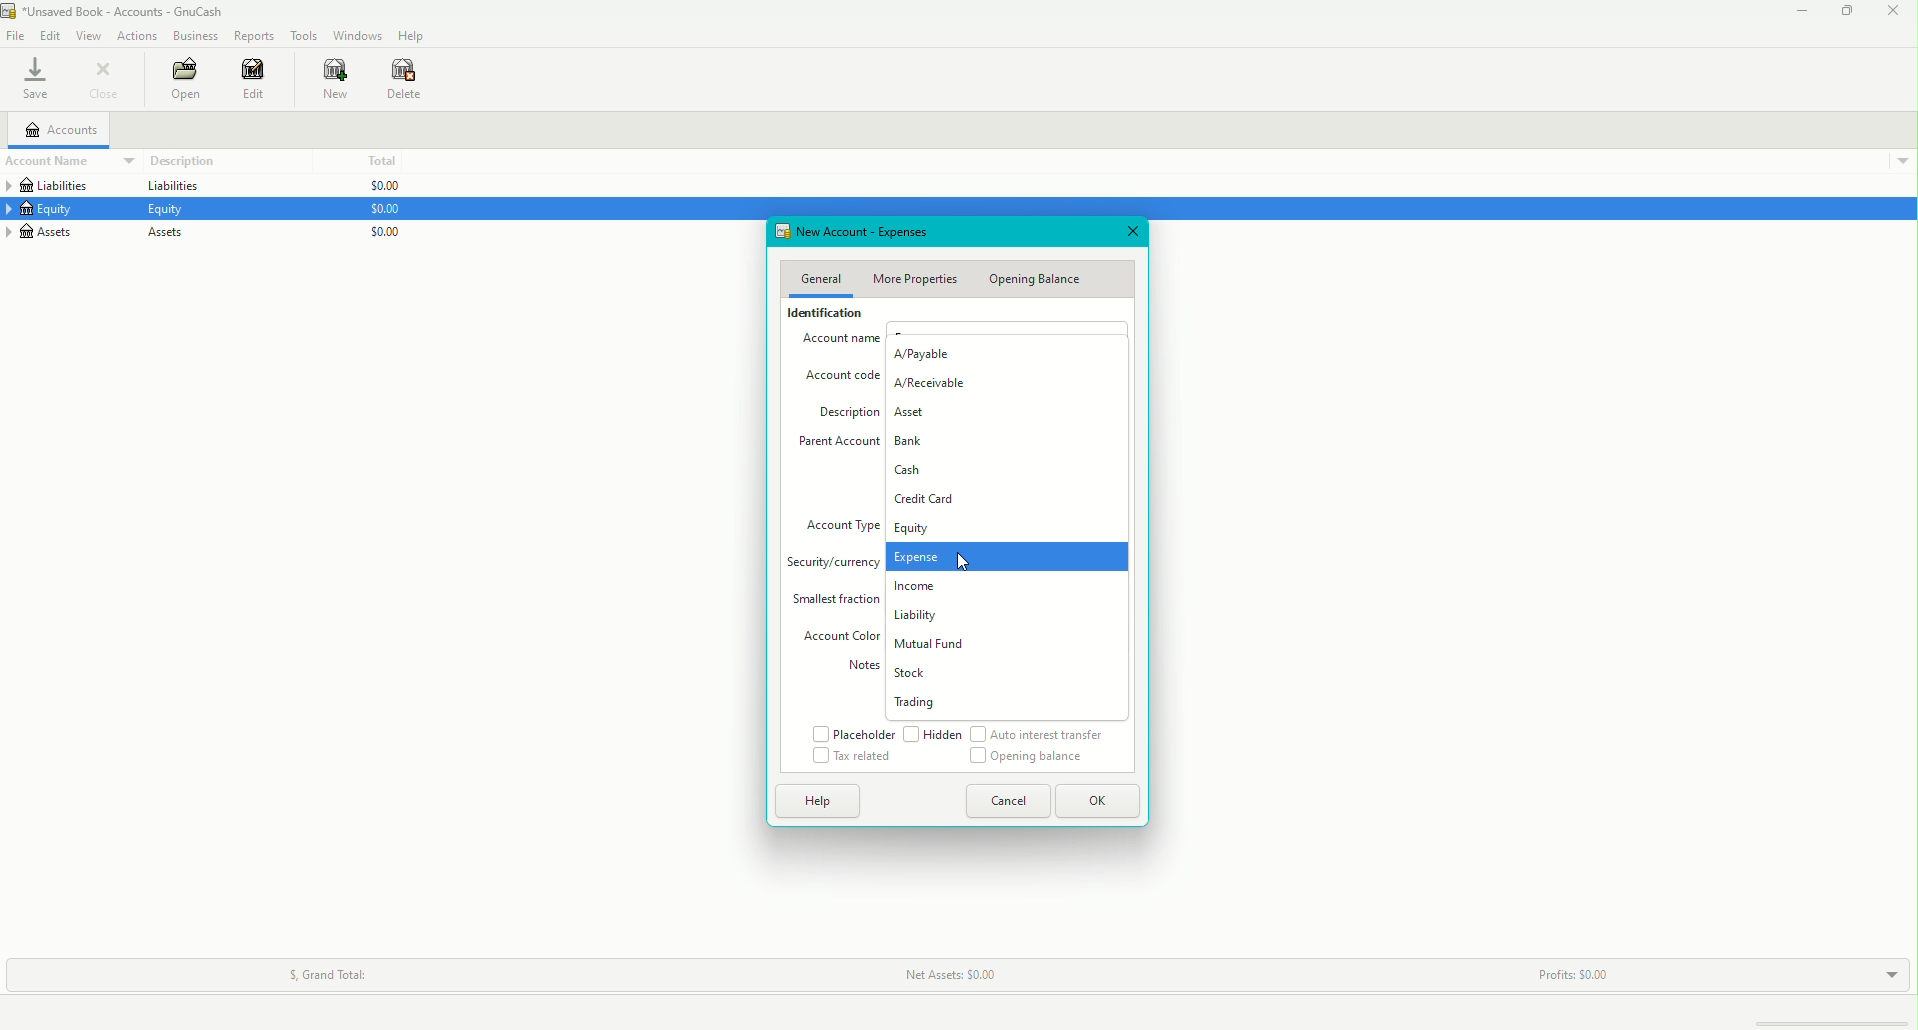 The width and height of the screenshot is (1918, 1030). I want to click on Windows, so click(356, 35).